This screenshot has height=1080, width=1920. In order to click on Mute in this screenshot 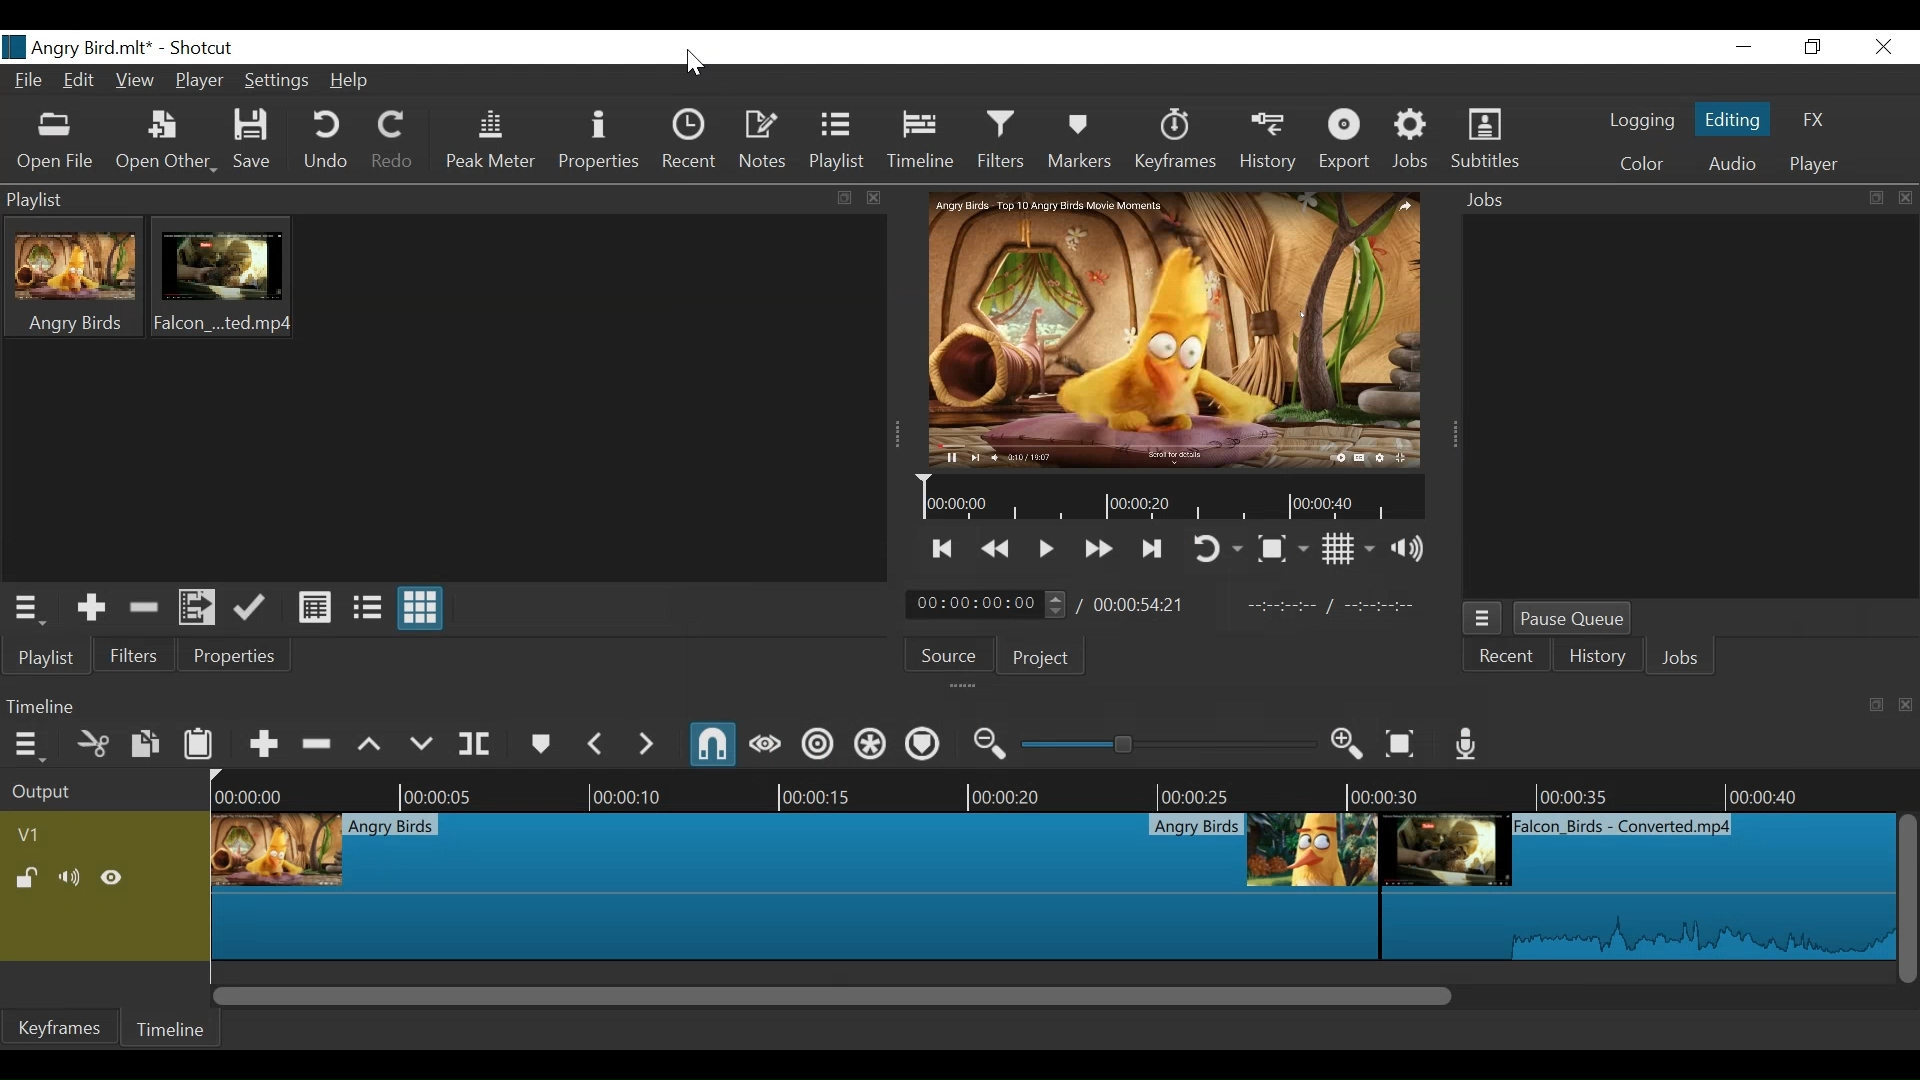, I will do `click(71, 877)`.